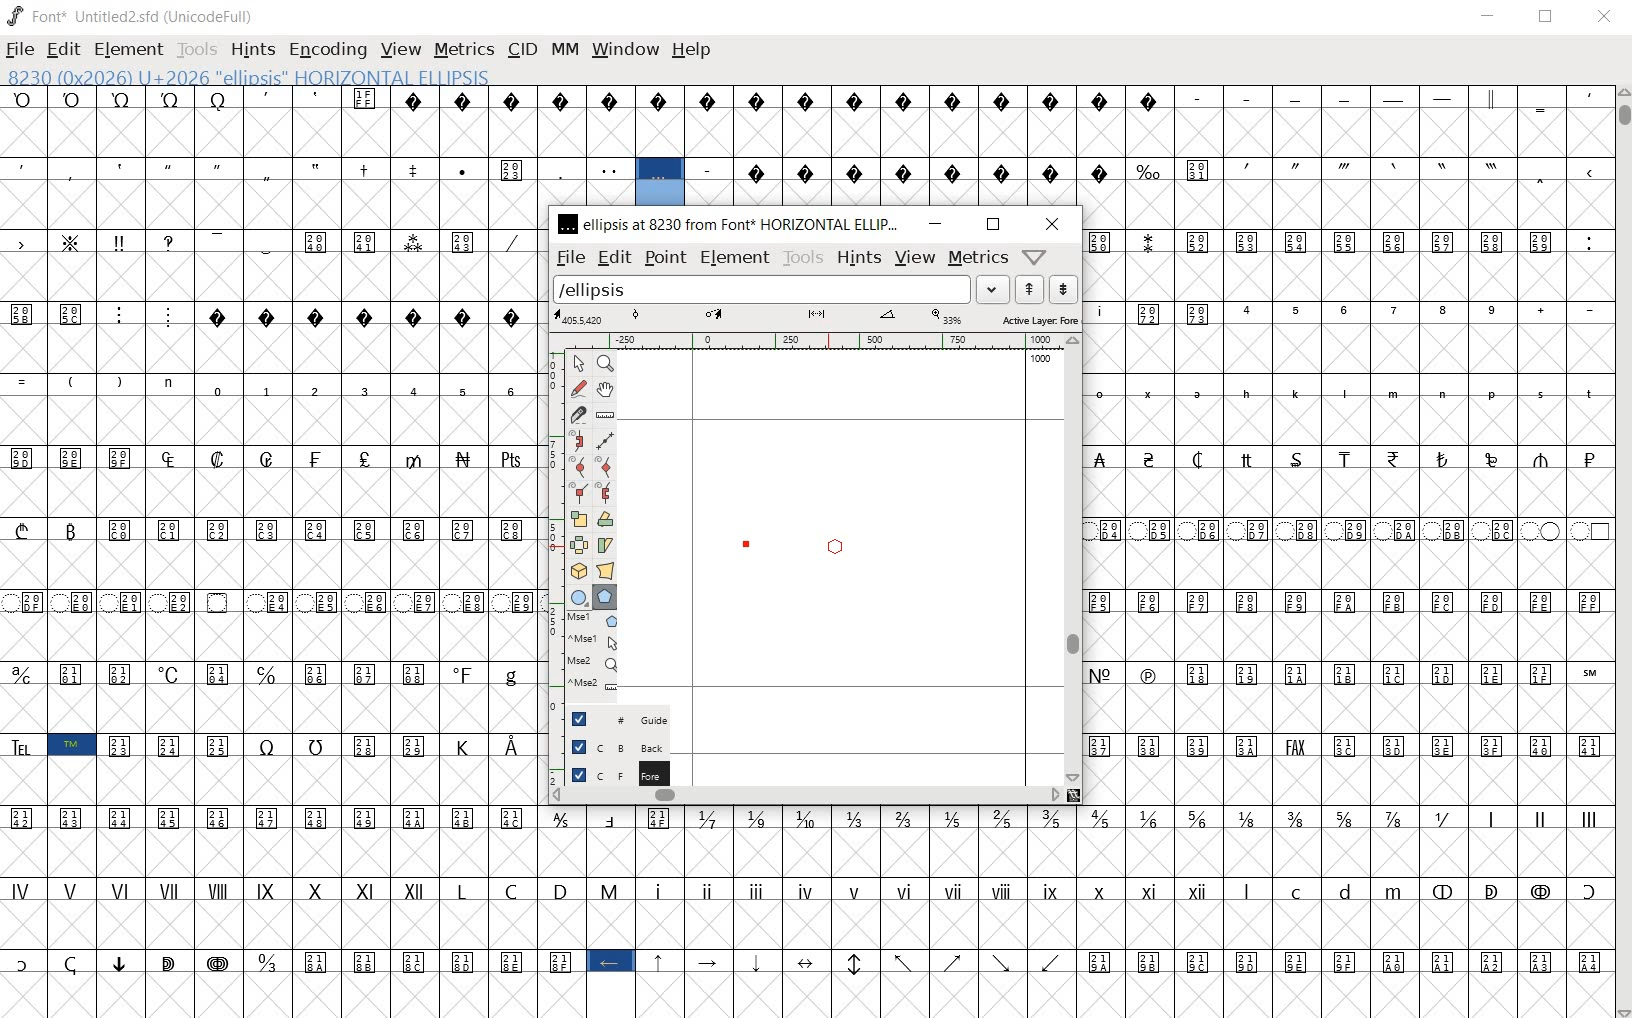 This screenshot has height=1018, width=1632. Describe the element at coordinates (607, 465) in the screenshot. I see `add a curve point always either horizontal or vertical` at that location.